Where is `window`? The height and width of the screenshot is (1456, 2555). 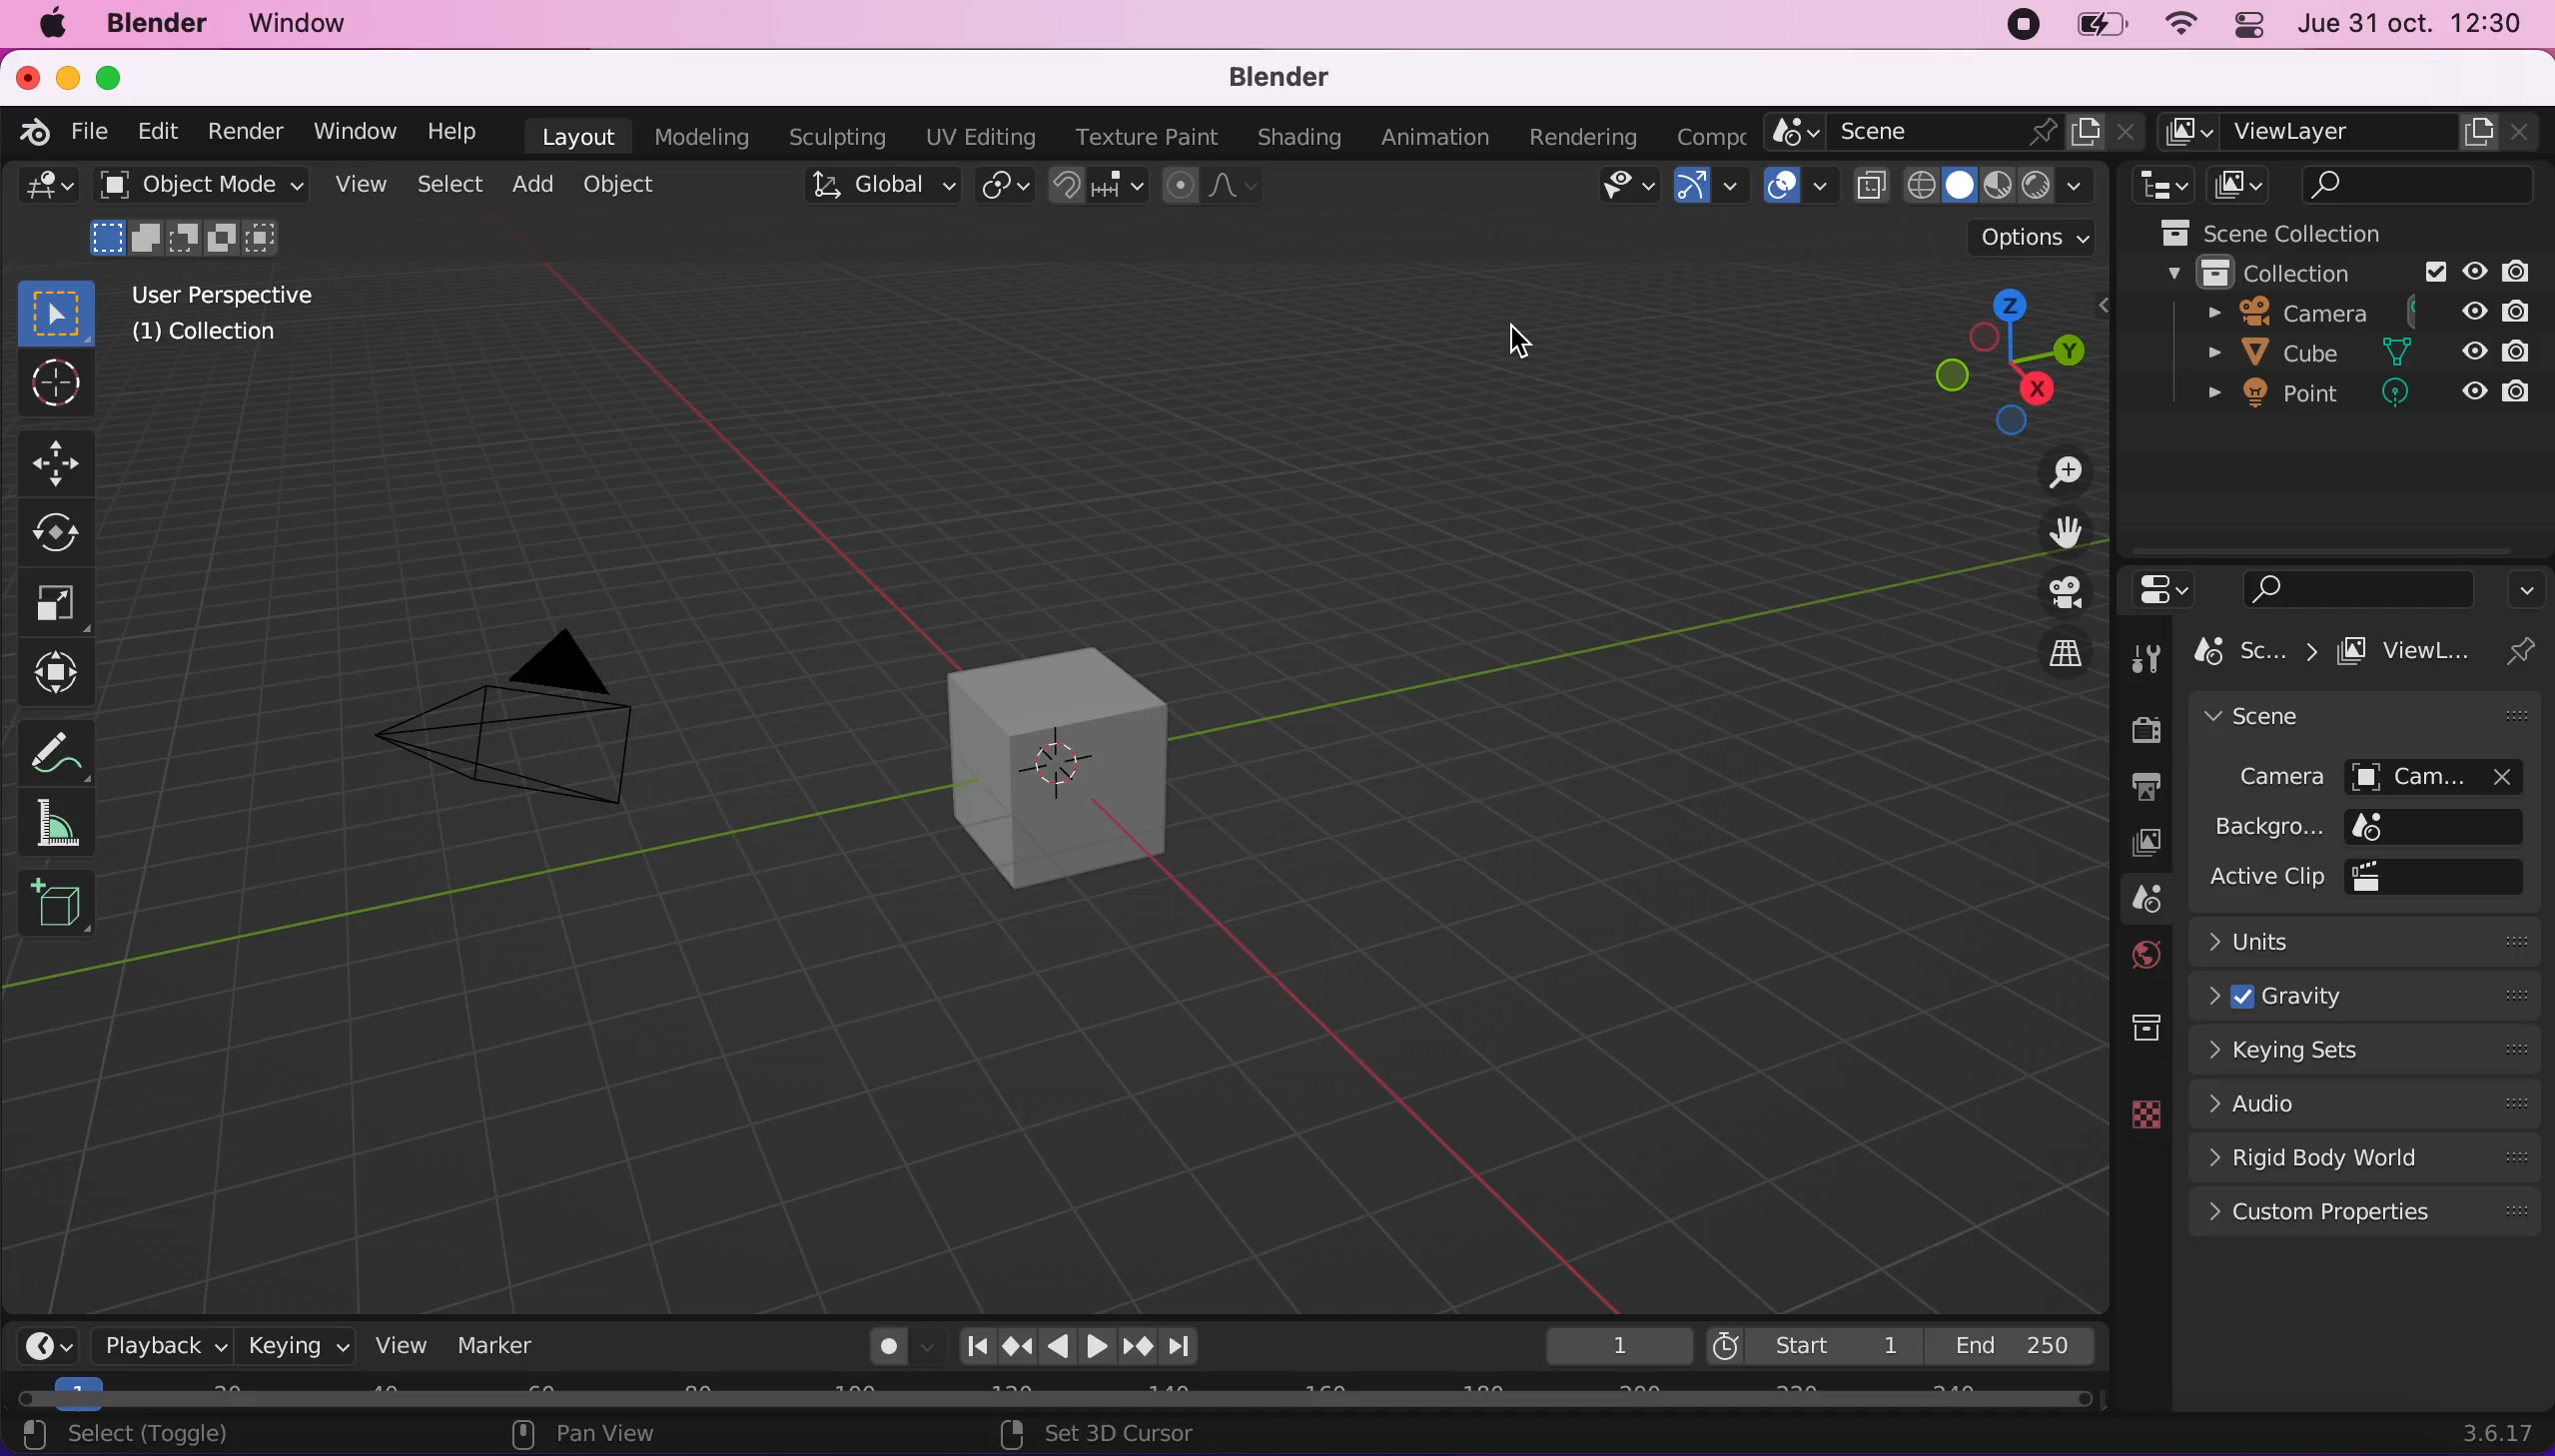 window is located at coordinates (361, 132).